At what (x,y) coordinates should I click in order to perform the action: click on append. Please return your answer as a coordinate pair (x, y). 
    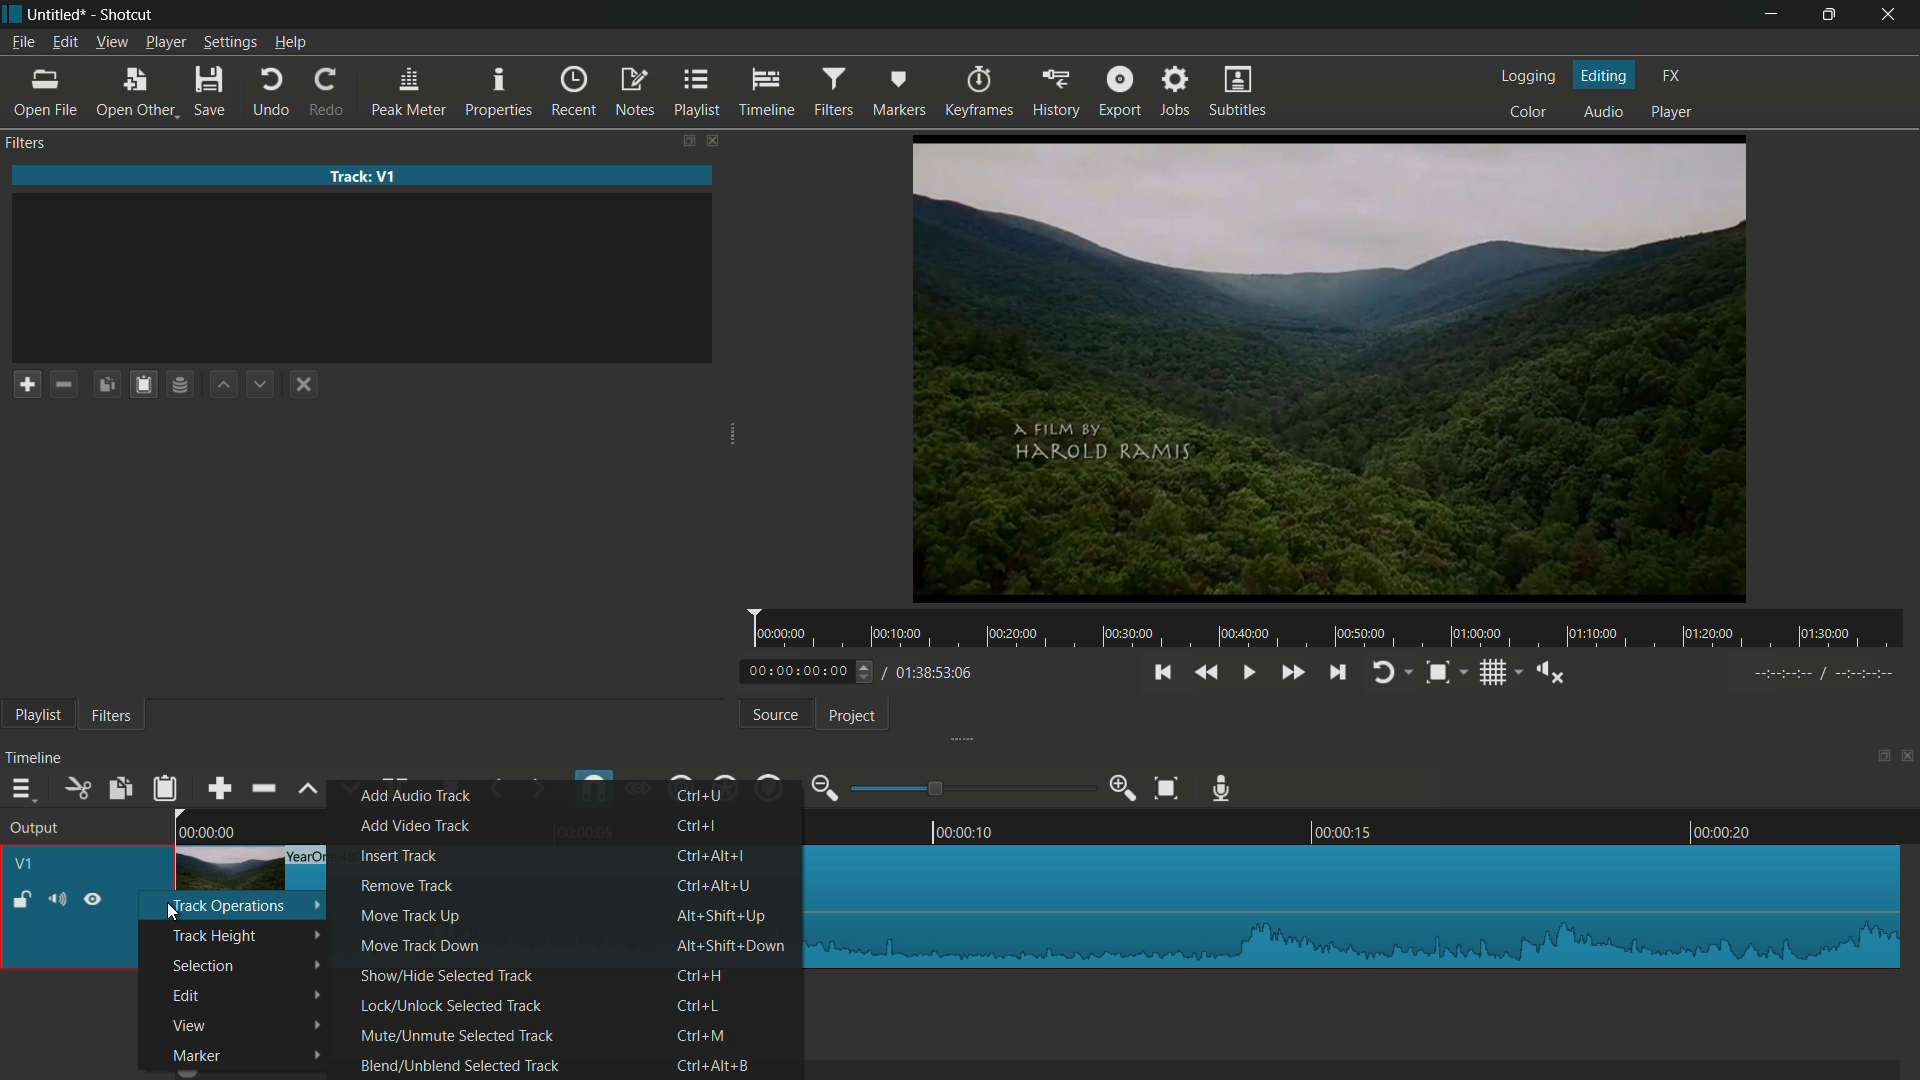
    Looking at the image, I should click on (215, 788).